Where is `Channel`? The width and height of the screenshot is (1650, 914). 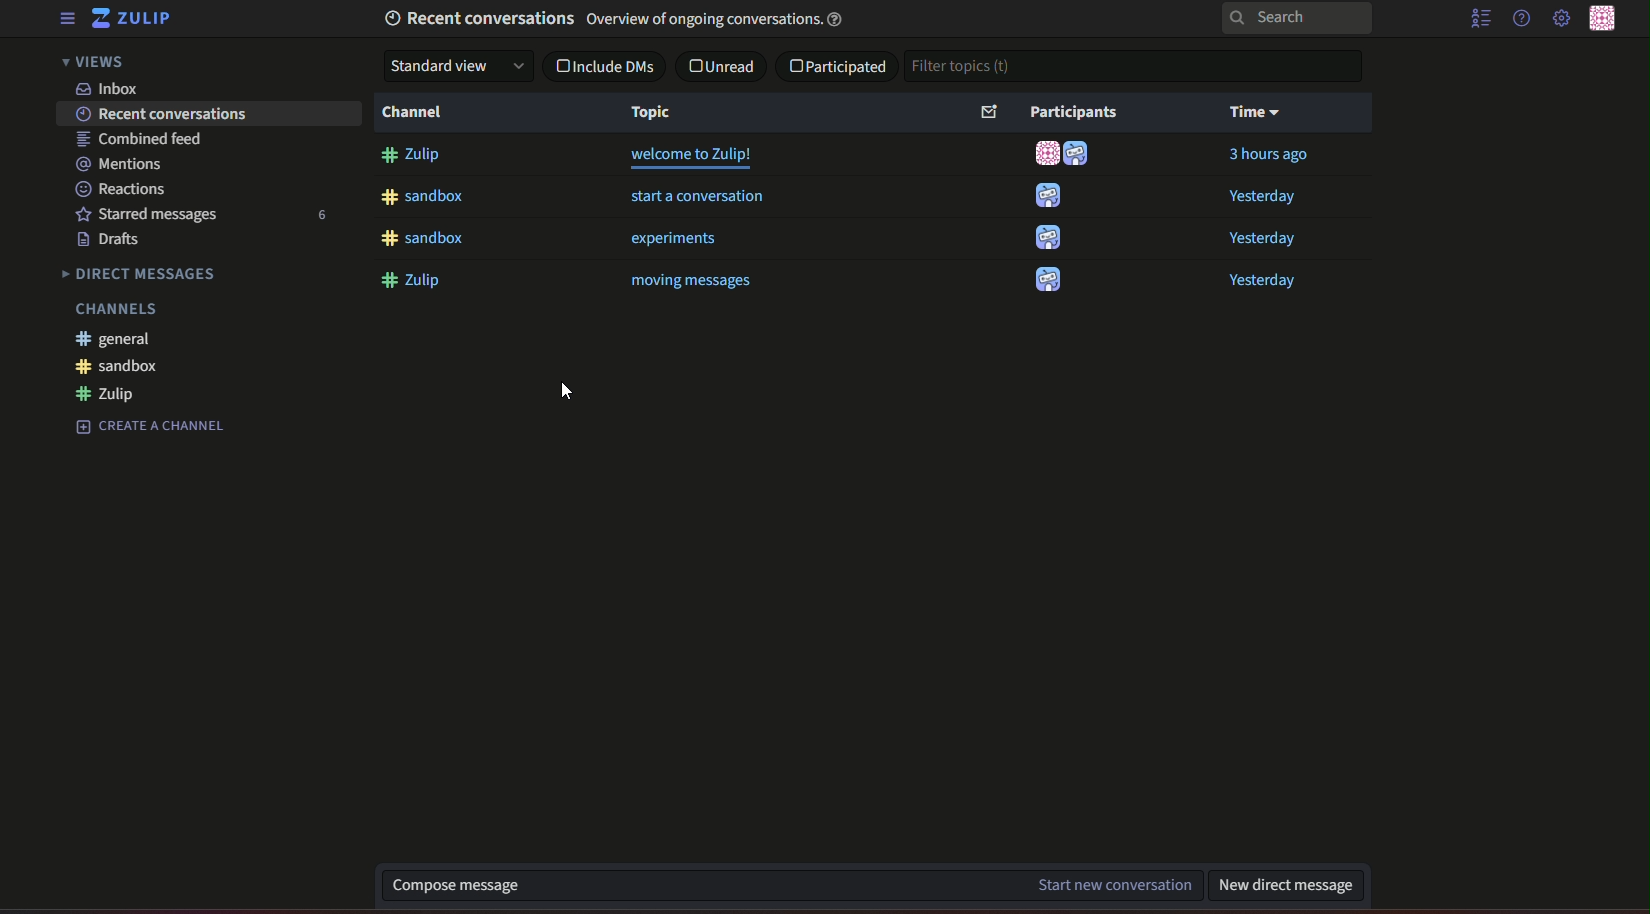
Channel is located at coordinates (417, 115).